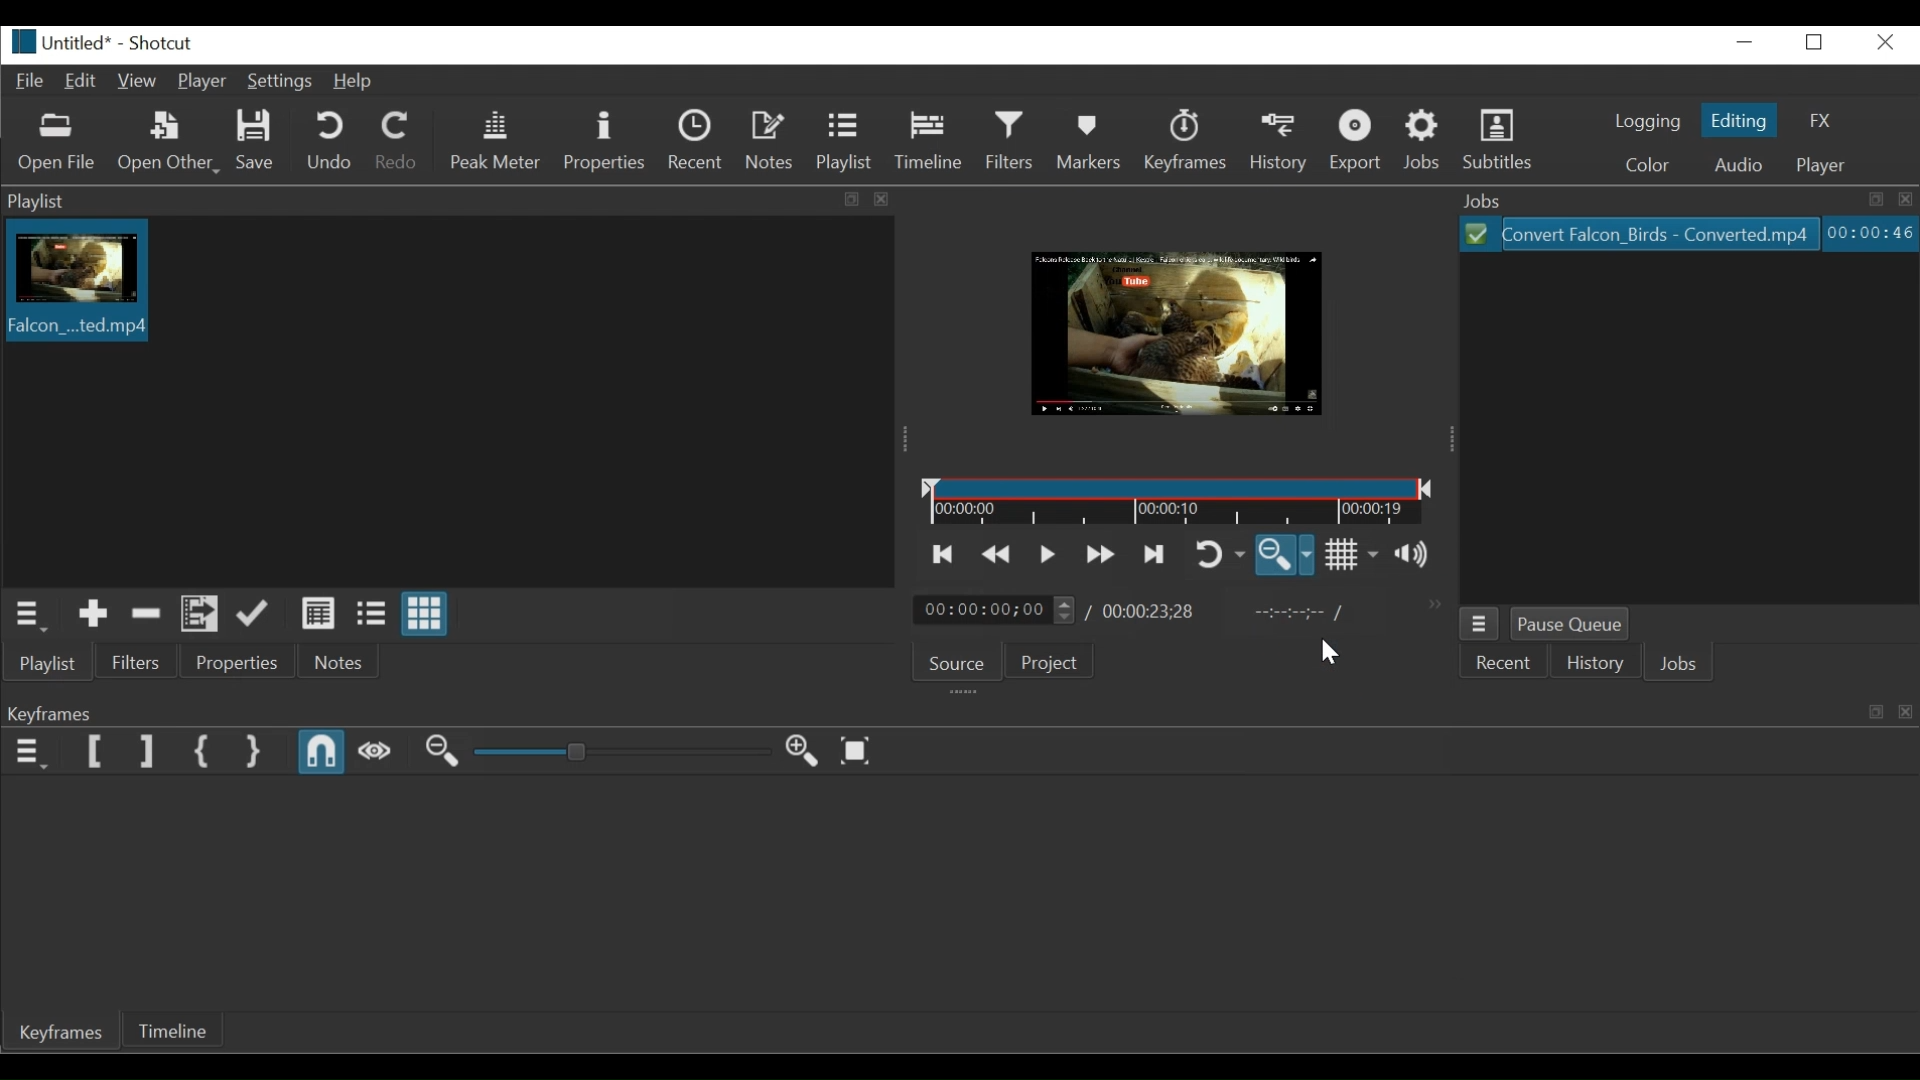 The image size is (1920, 1080). What do you see at coordinates (771, 140) in the screenshot?
I see `Notes` at bounding box center [771, 140].